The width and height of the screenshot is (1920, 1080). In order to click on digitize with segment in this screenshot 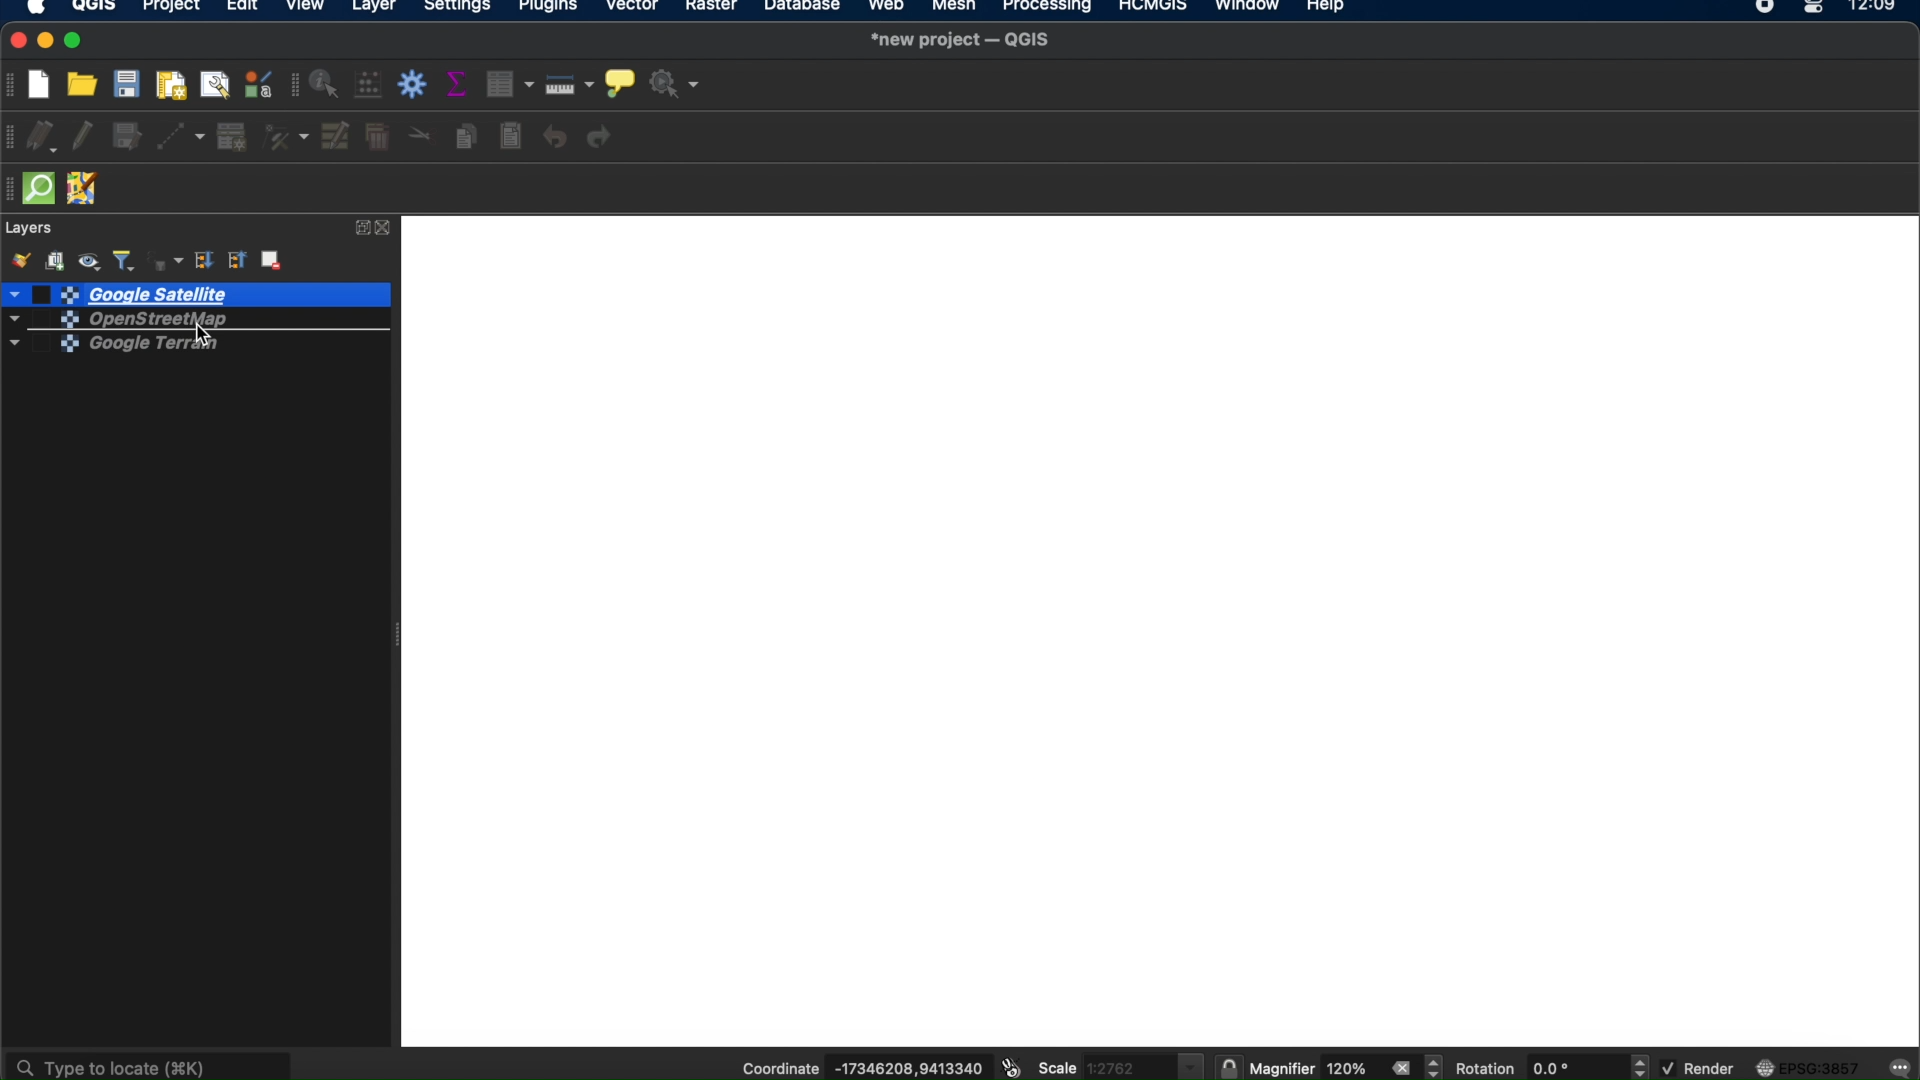, I will do `click(183, 136)`.